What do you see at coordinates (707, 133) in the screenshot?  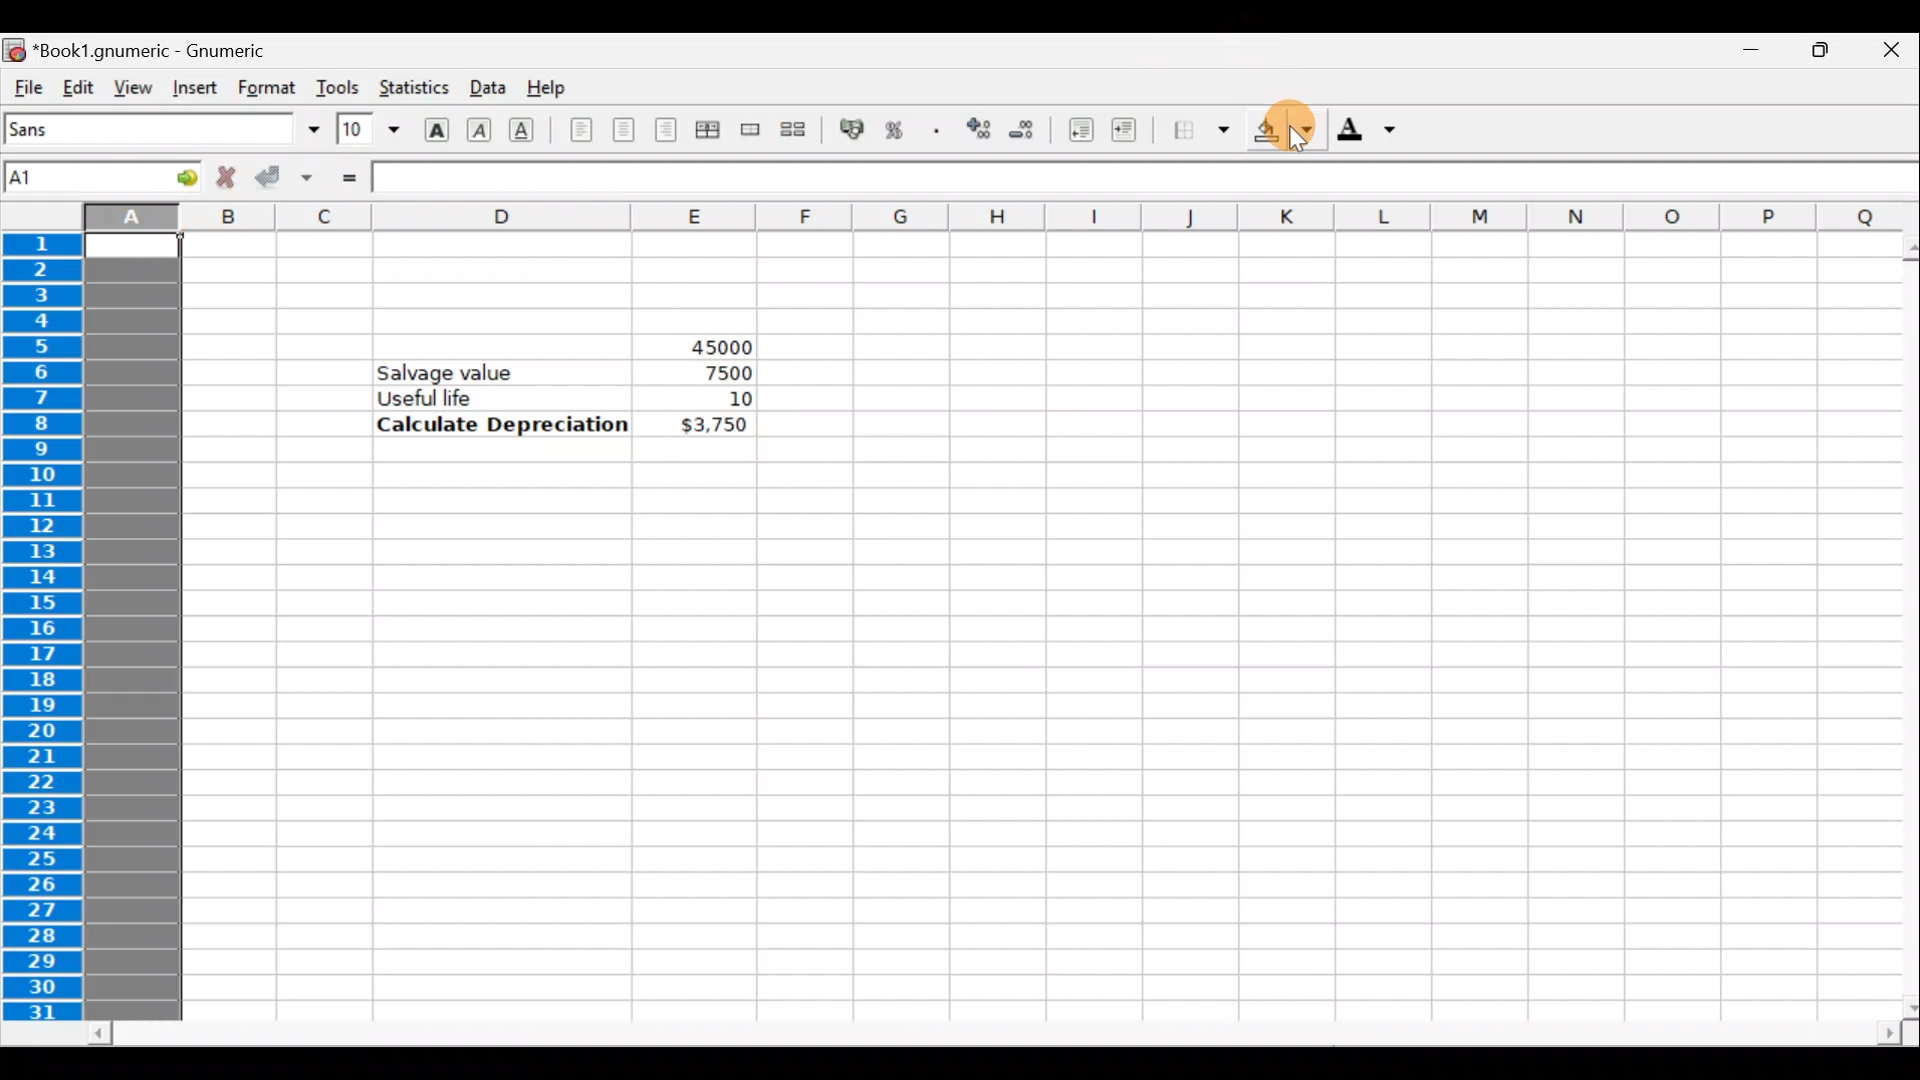 I see `Centre horizontally across selection` at bounding box center [707, 133].